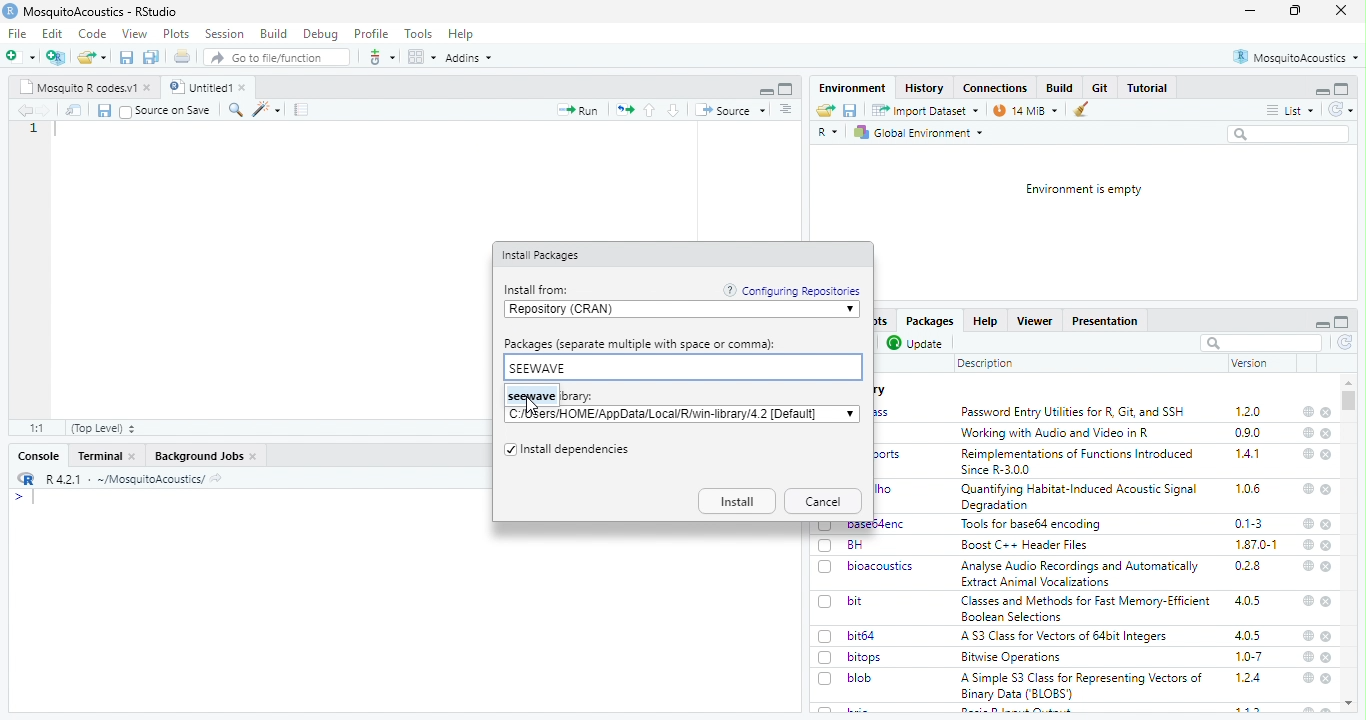 The image size is (1366, 720). Describe the element at coordinates (826, 568) in the screenshot. I see `checkbox` at that location.